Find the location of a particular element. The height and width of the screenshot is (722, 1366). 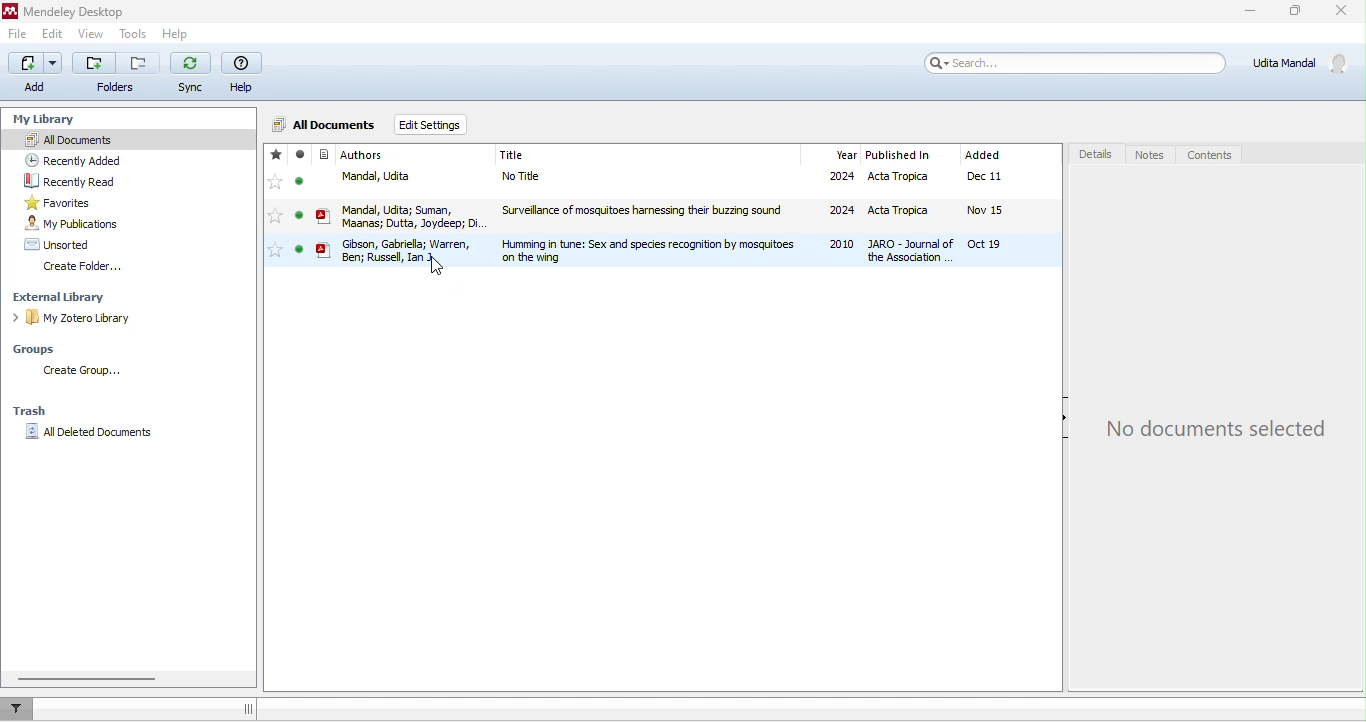

all deleted documents is located at coordinates (93, 437).